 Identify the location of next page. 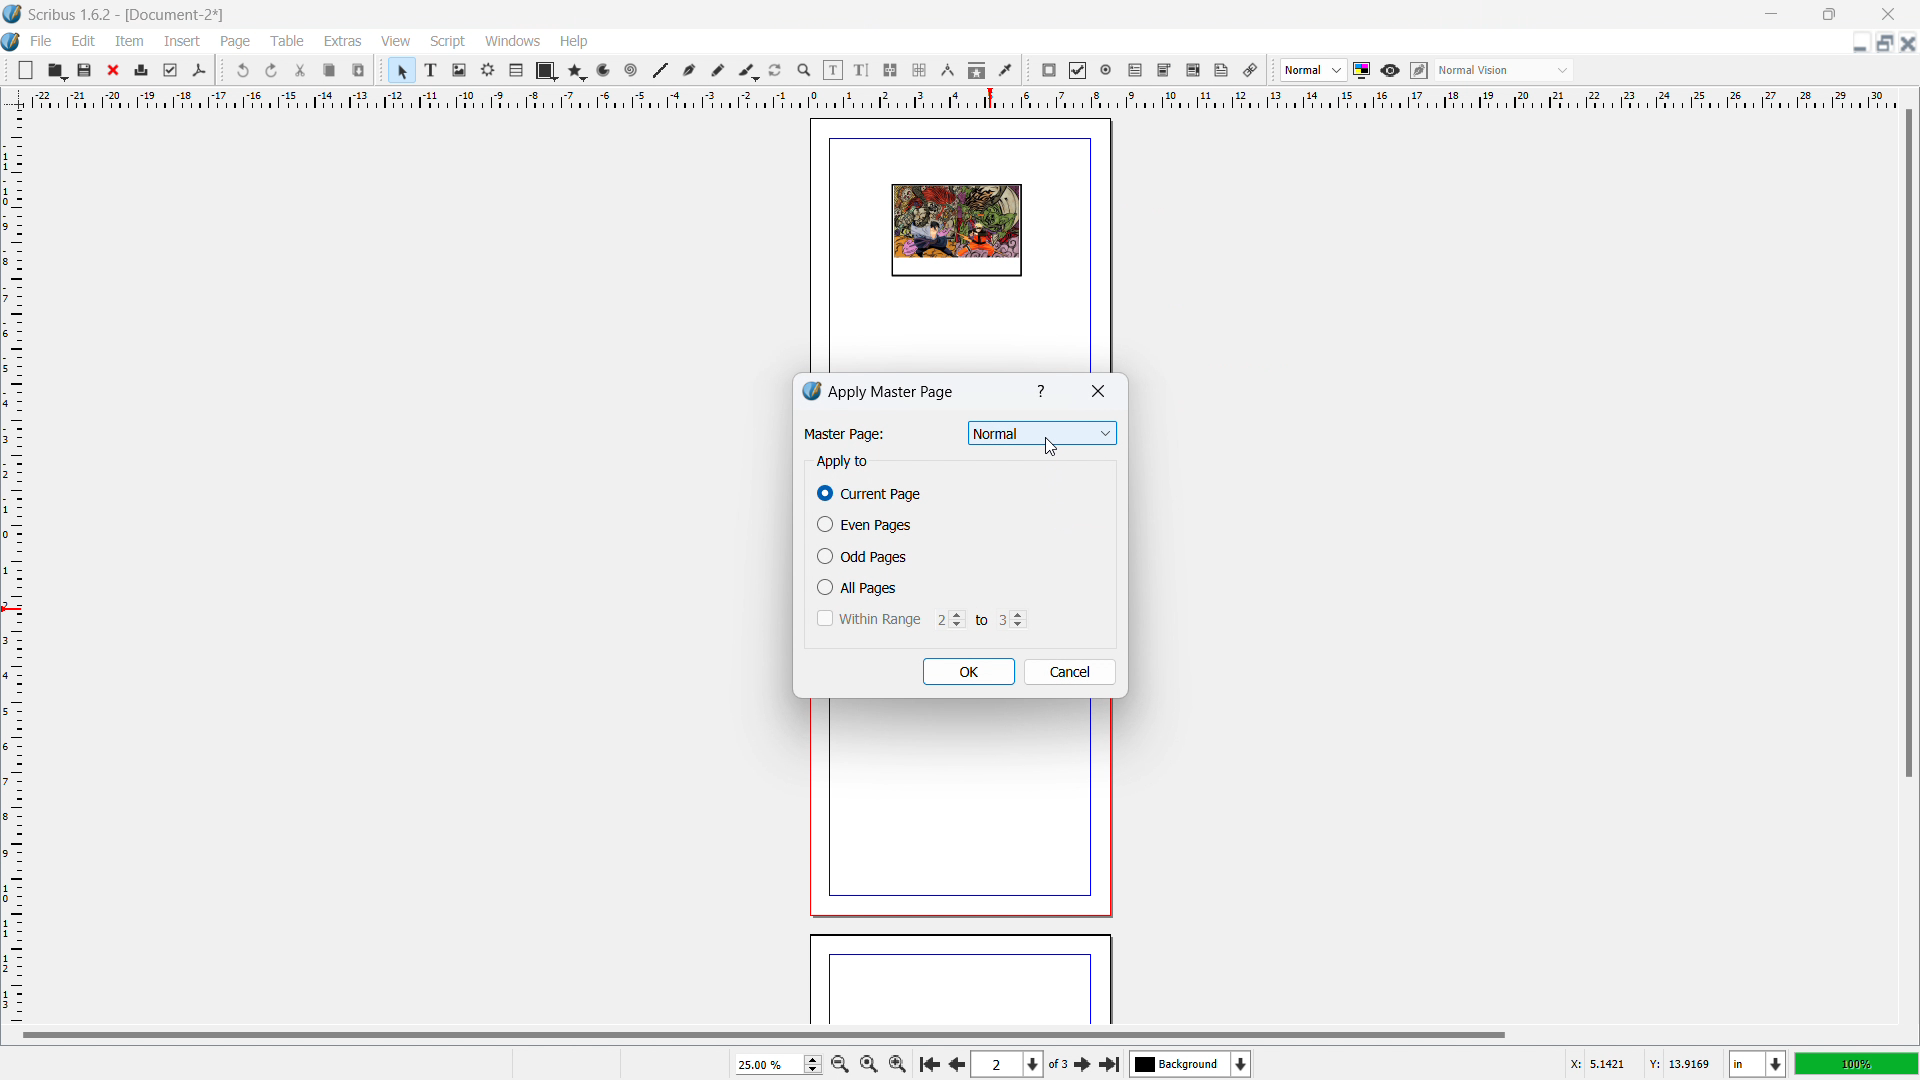
(1084, 1063).